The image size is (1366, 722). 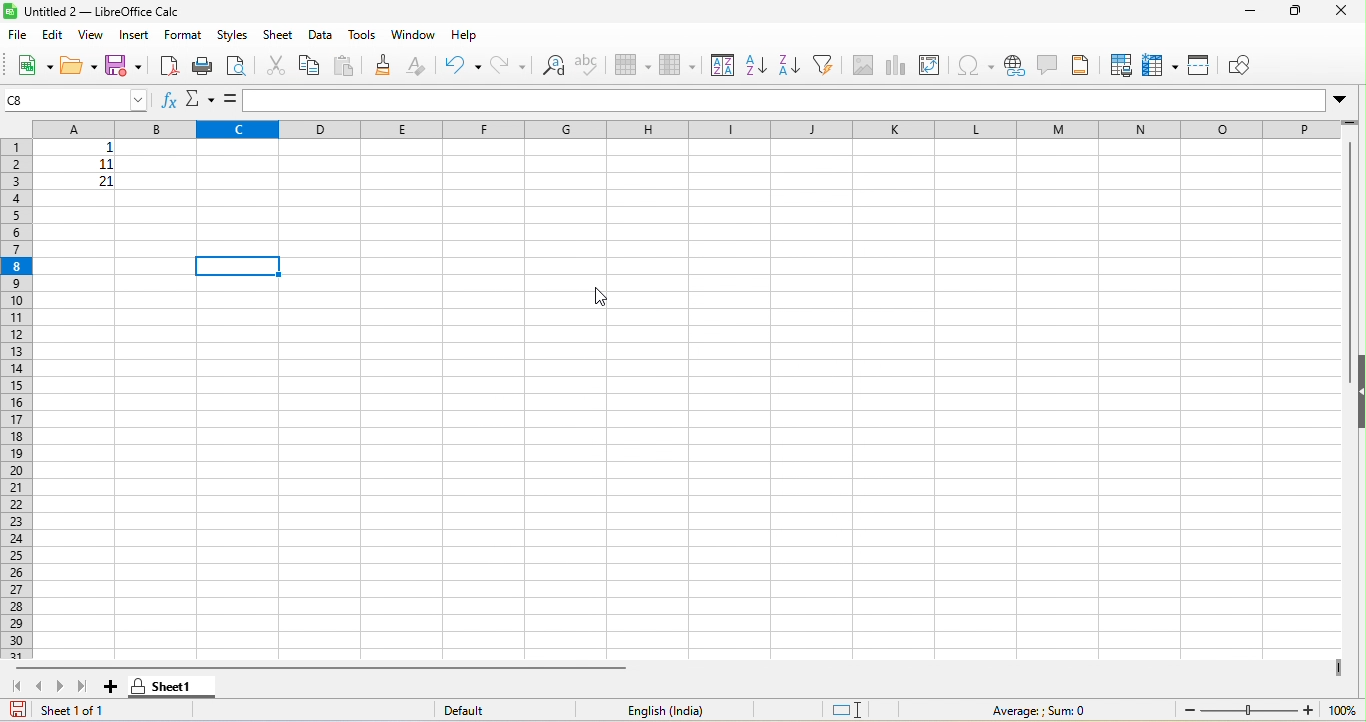 I want to click on define print area, so click(x=1133, y=67).